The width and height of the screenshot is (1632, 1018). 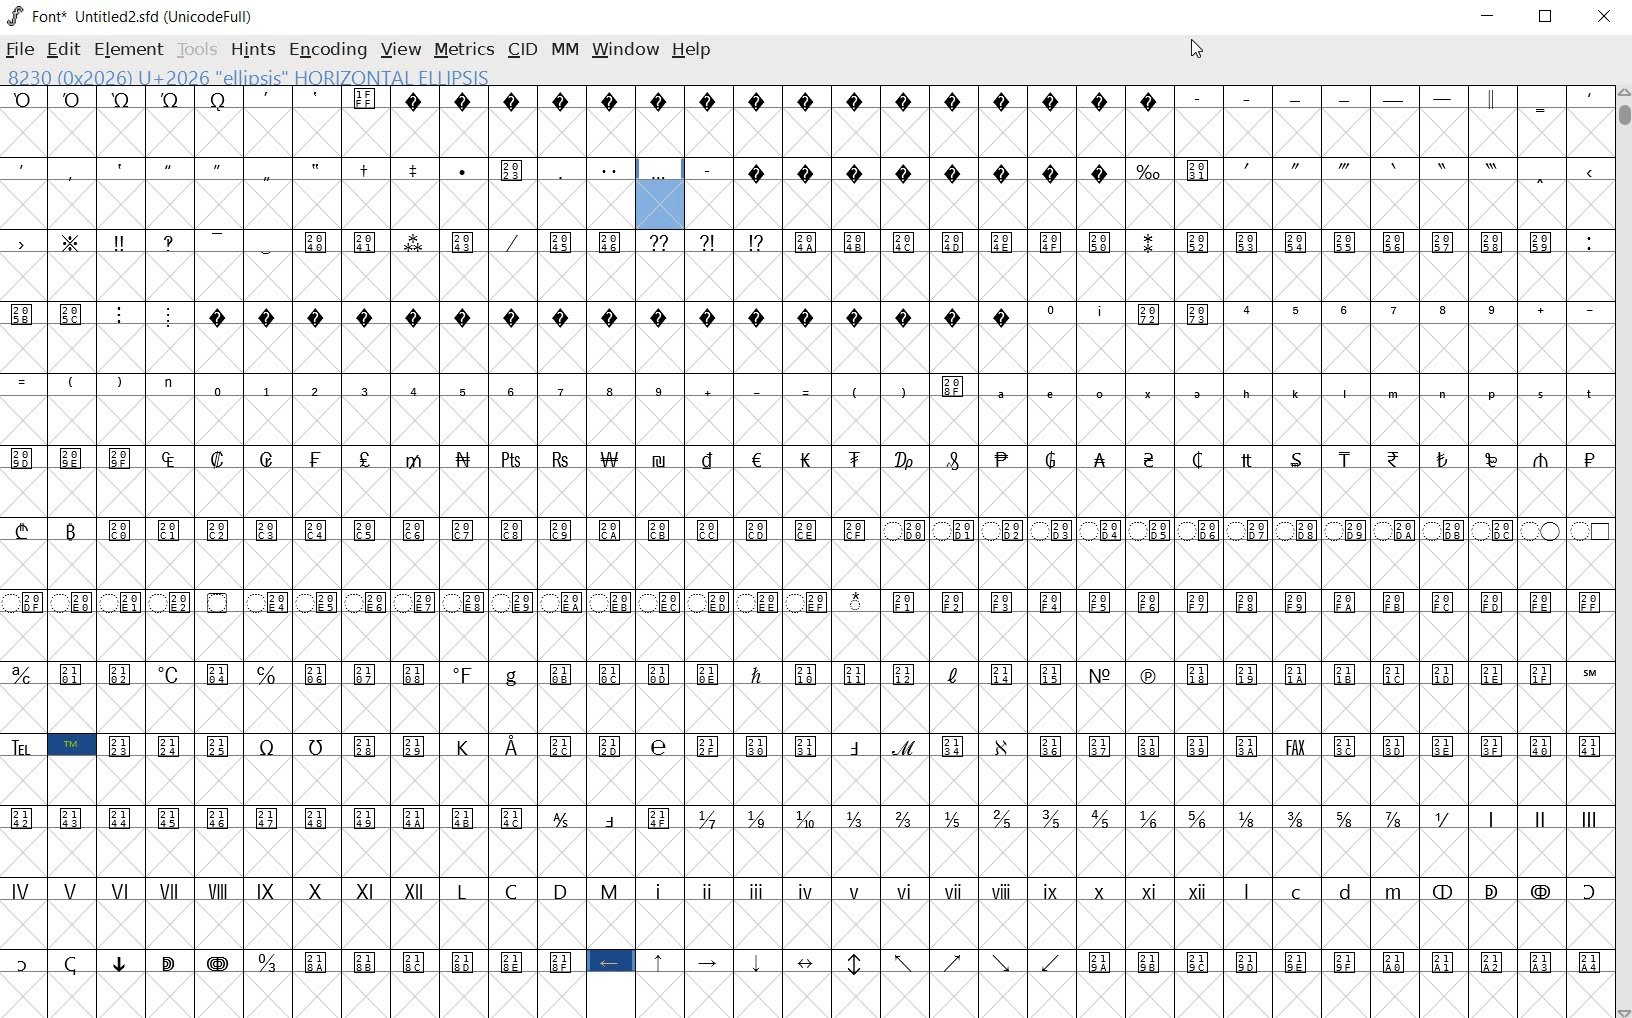 What do you see at coordinates (1195, 49) in the screenshot?
I see `CURSOR` at bounding box center [1195, 49].